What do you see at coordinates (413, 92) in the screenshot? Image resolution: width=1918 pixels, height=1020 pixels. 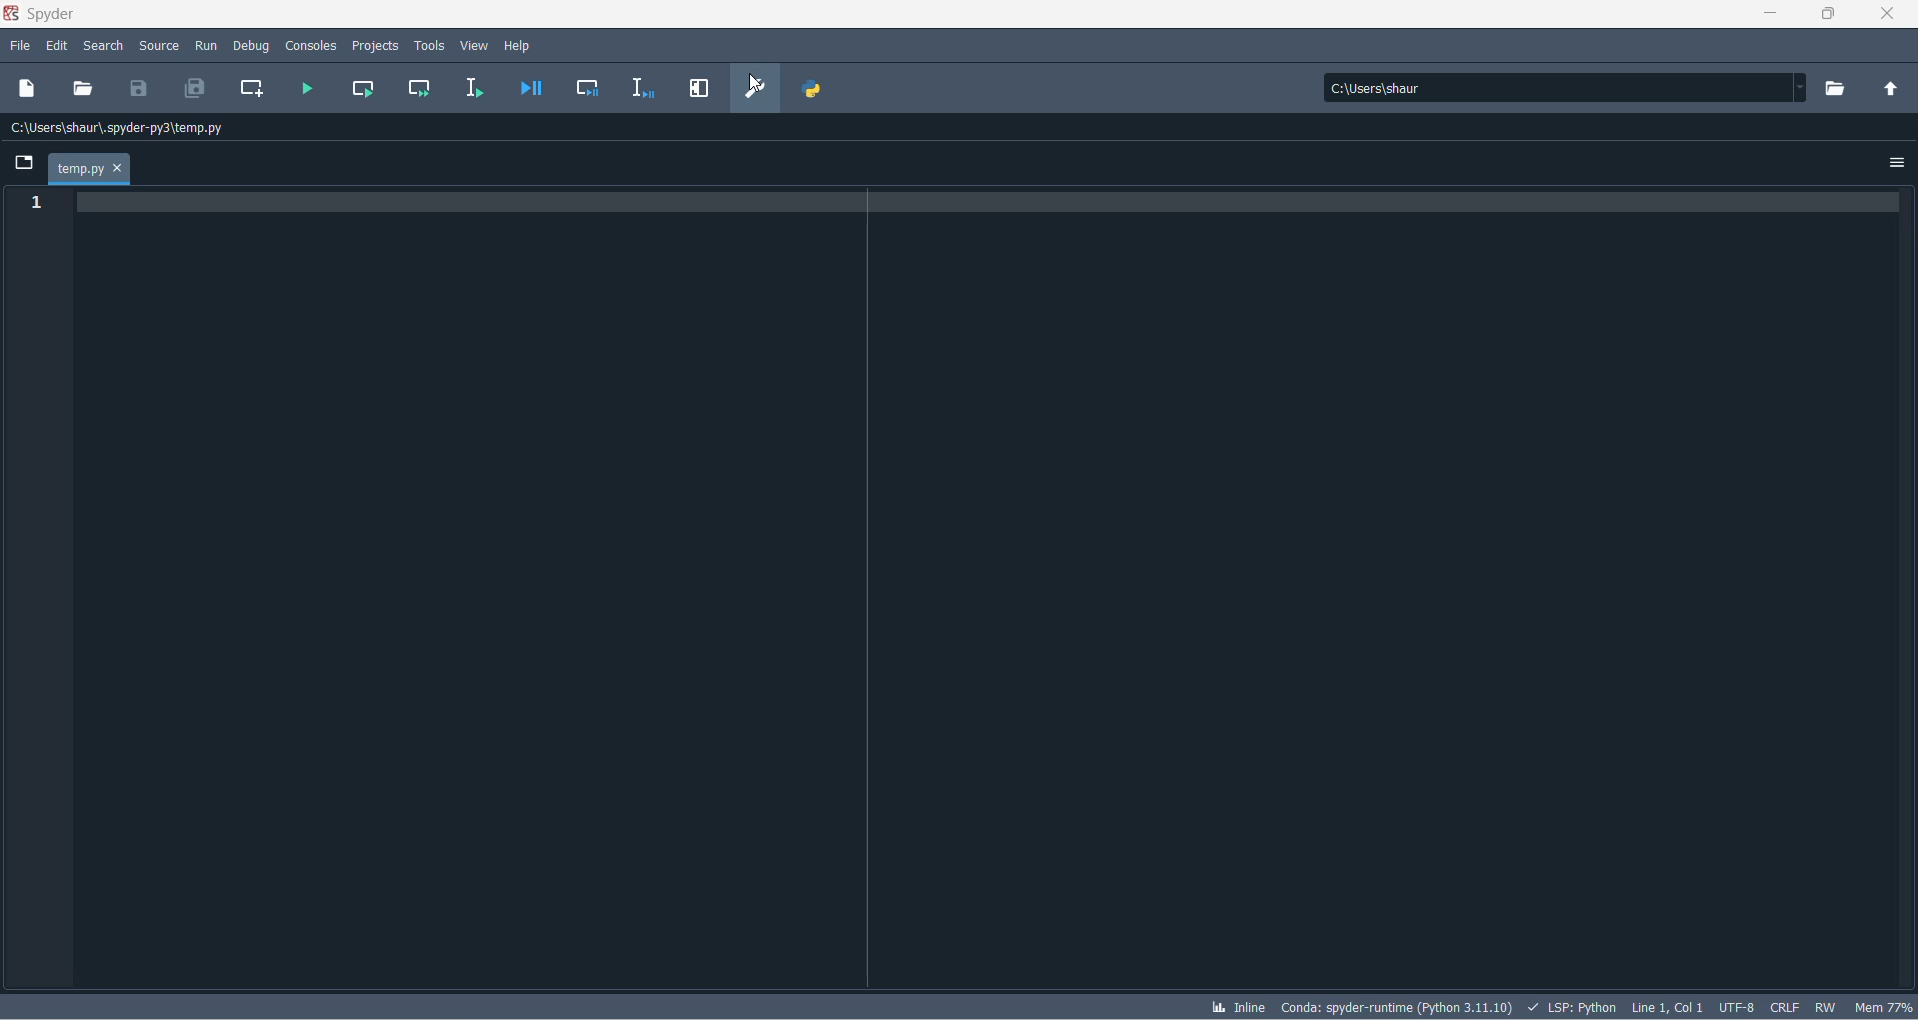 I see `run current cell` at bounding box center [413, 92].